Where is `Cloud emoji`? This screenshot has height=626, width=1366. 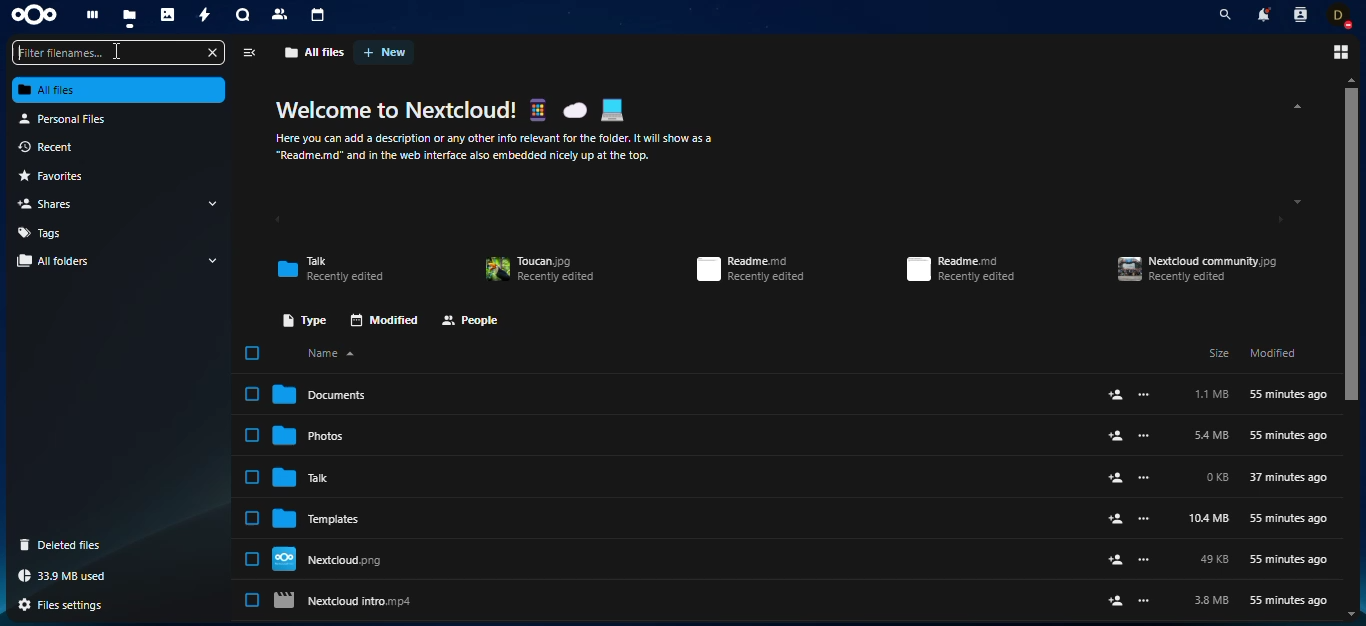 Cloud emoji is located at coordinates (574, 110).